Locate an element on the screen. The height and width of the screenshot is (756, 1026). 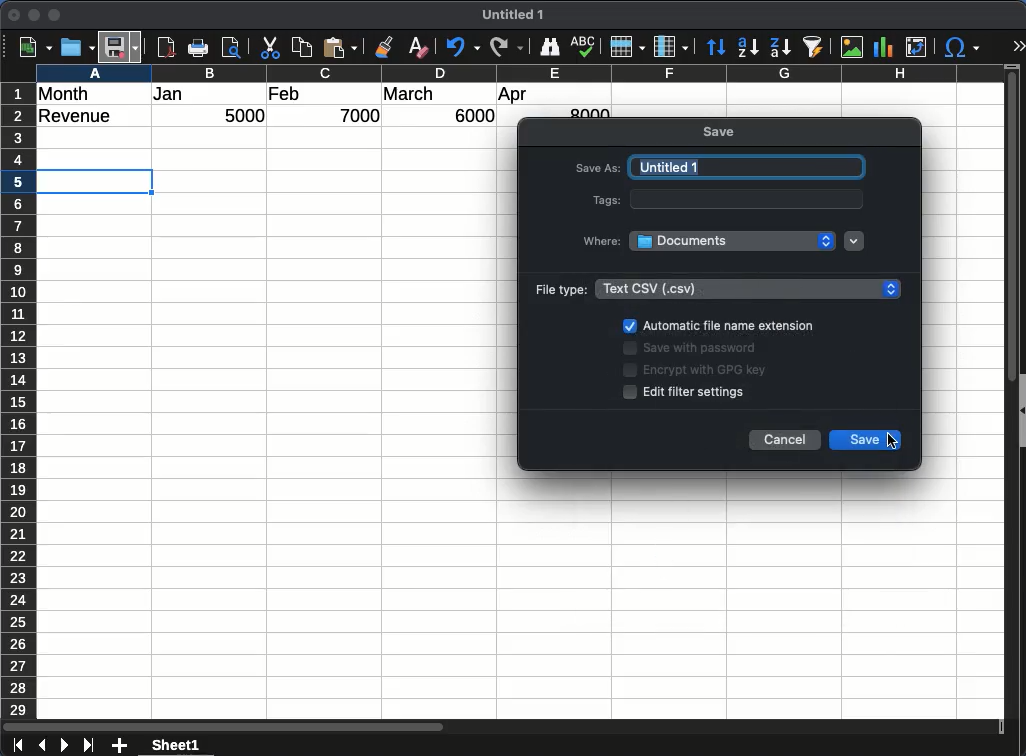
pivot table is located at coordinates (915, 48).